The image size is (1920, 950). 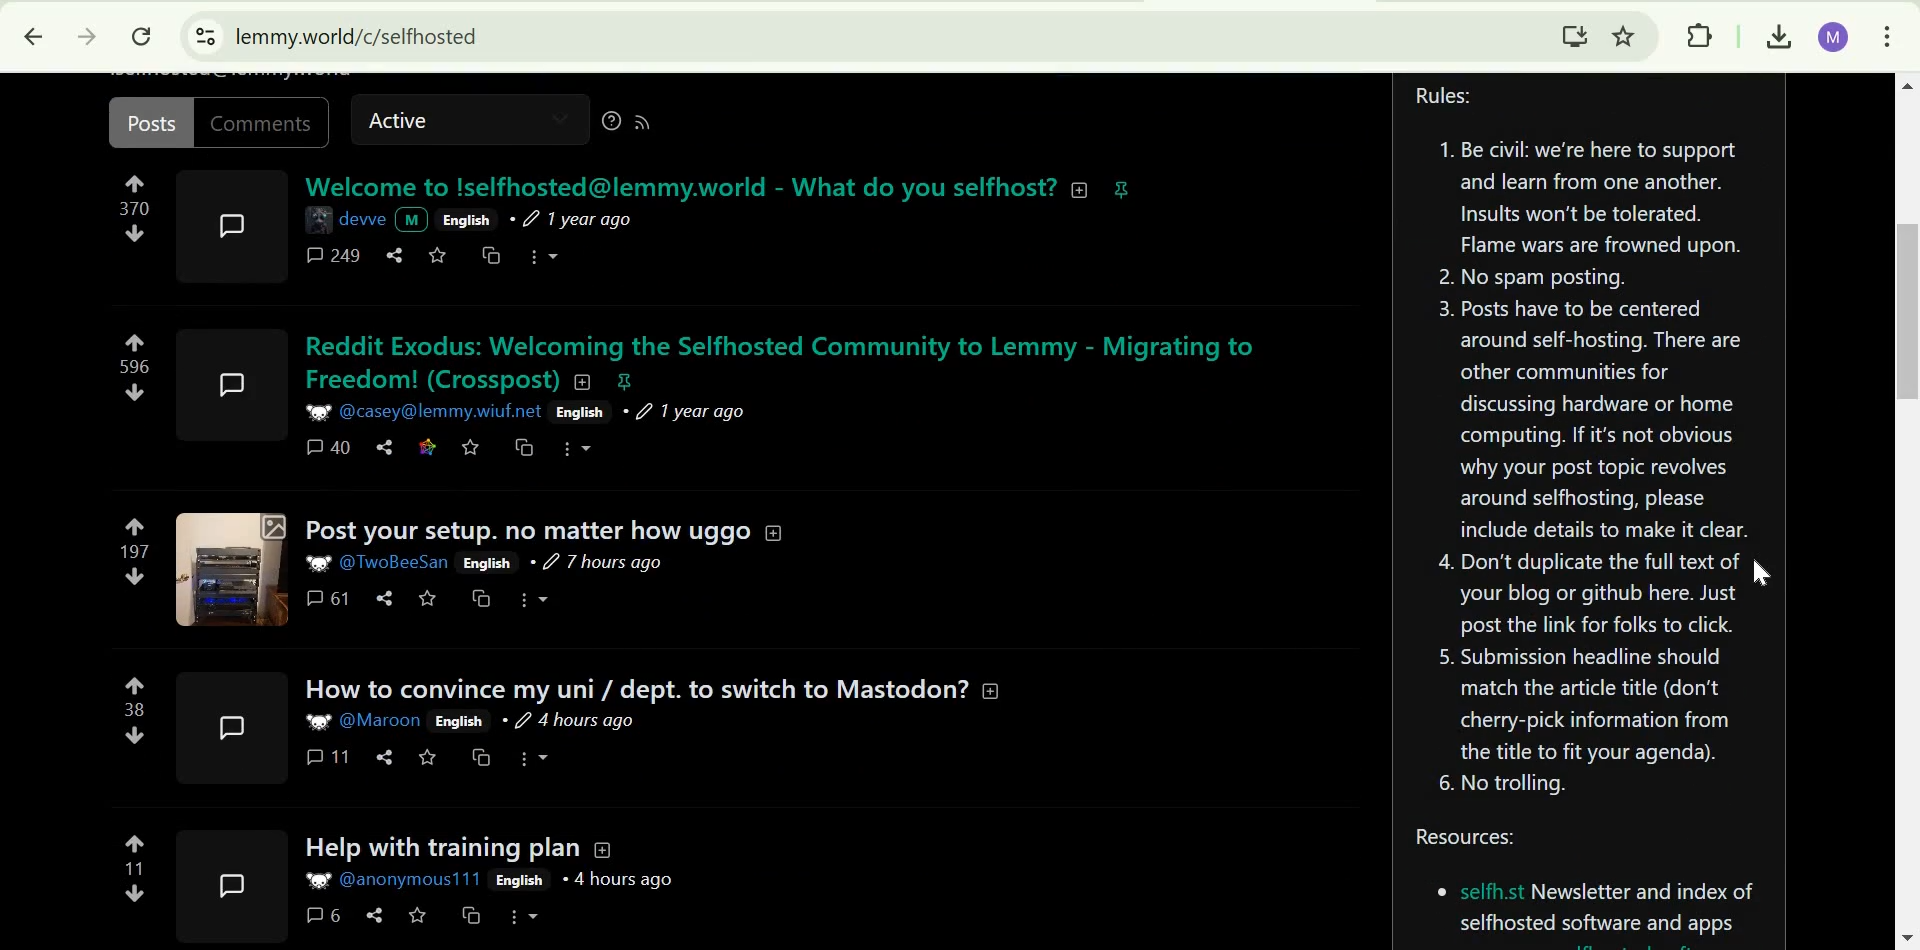 I want to click on expand here, so click(x=236, y=377).